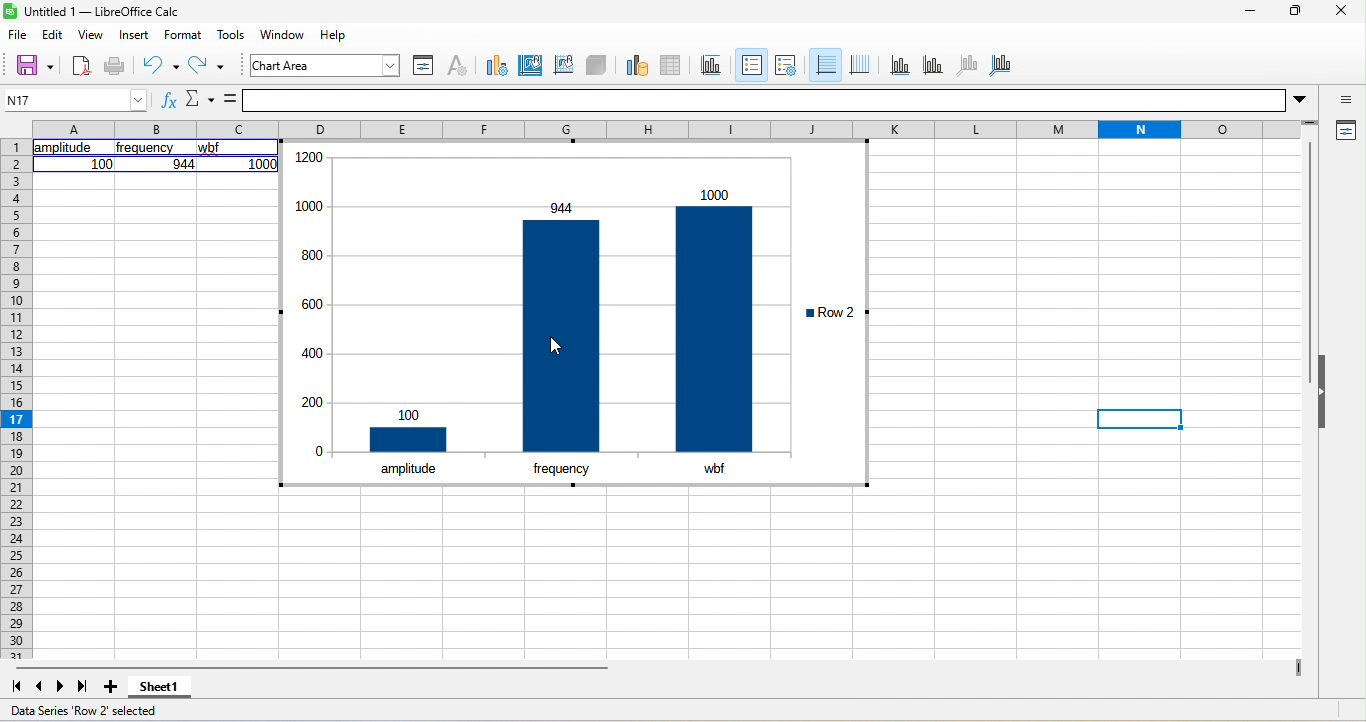  What do you see at coordinates (93, 710) in the screenshot?
I see `data series row 2 selected` at bounding box center [93, 710].